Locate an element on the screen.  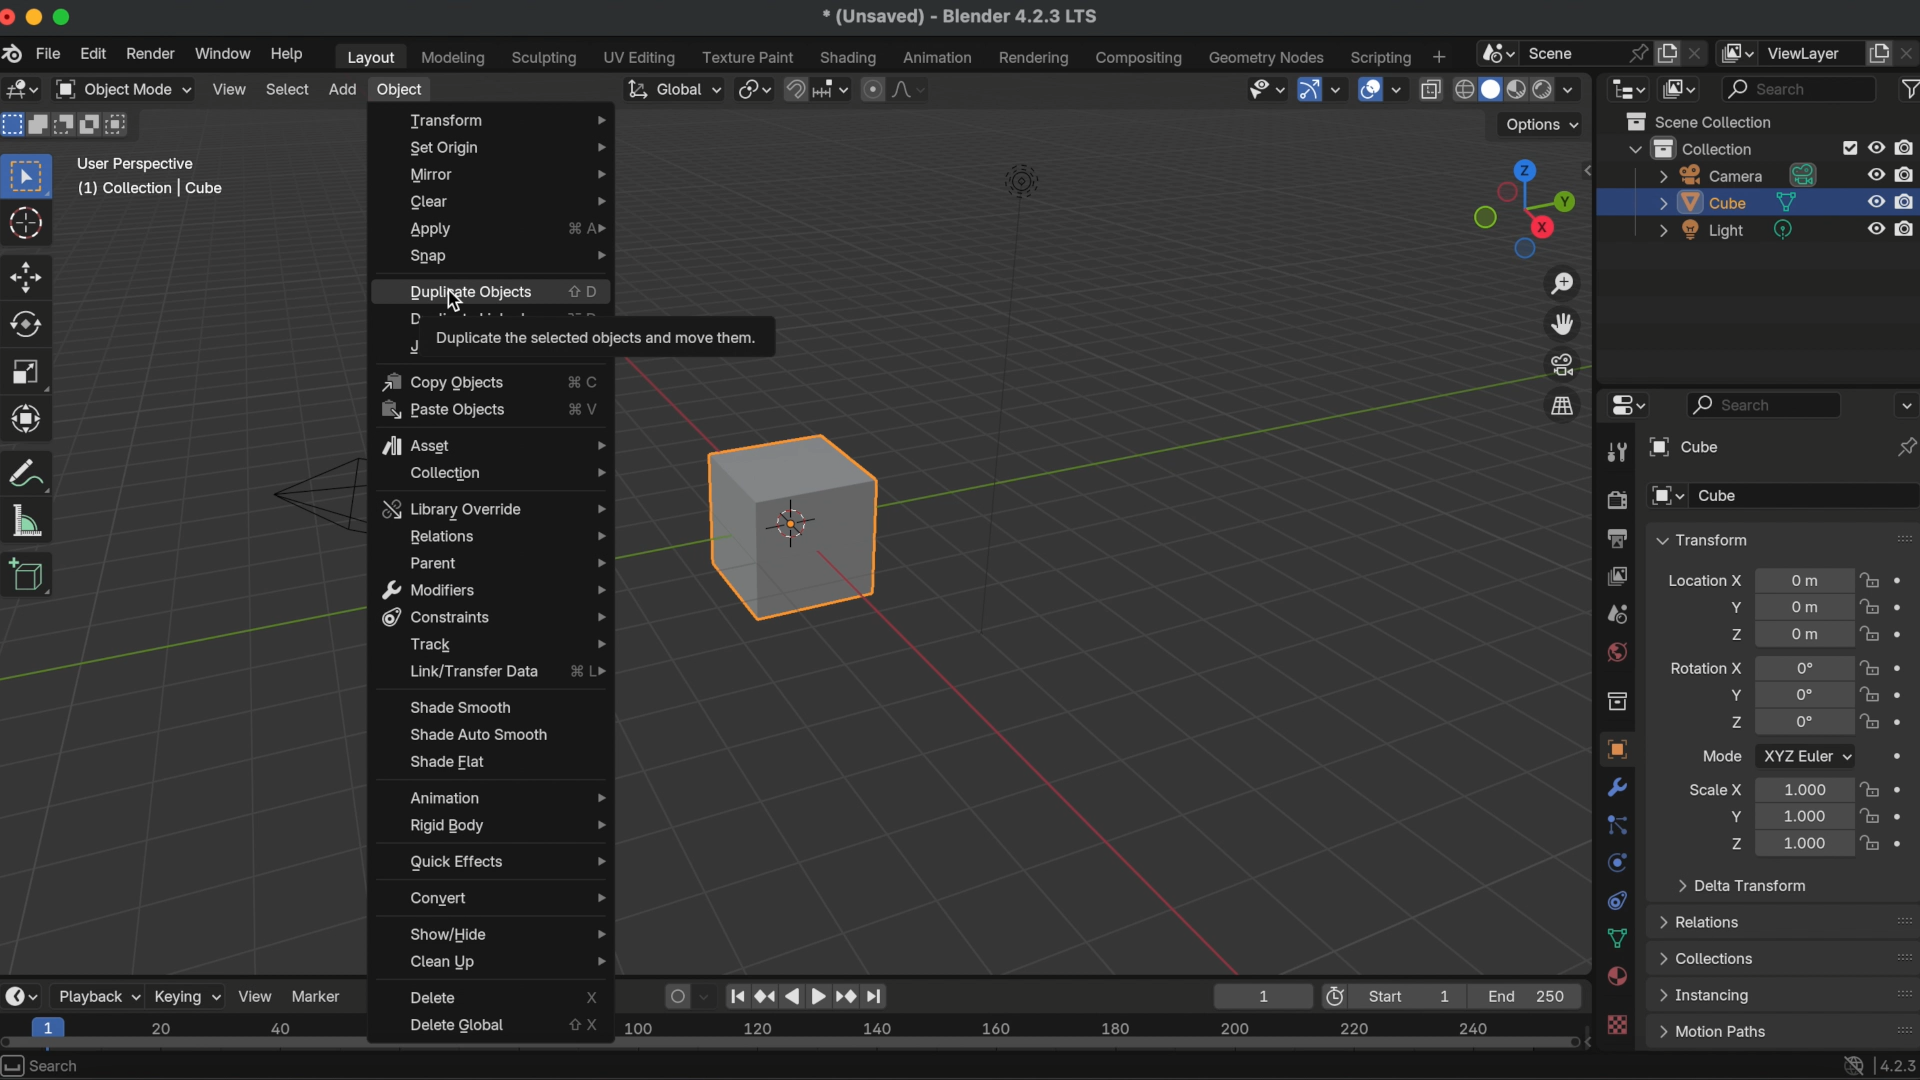
quick effect menu is located at coordinates (503, 861).